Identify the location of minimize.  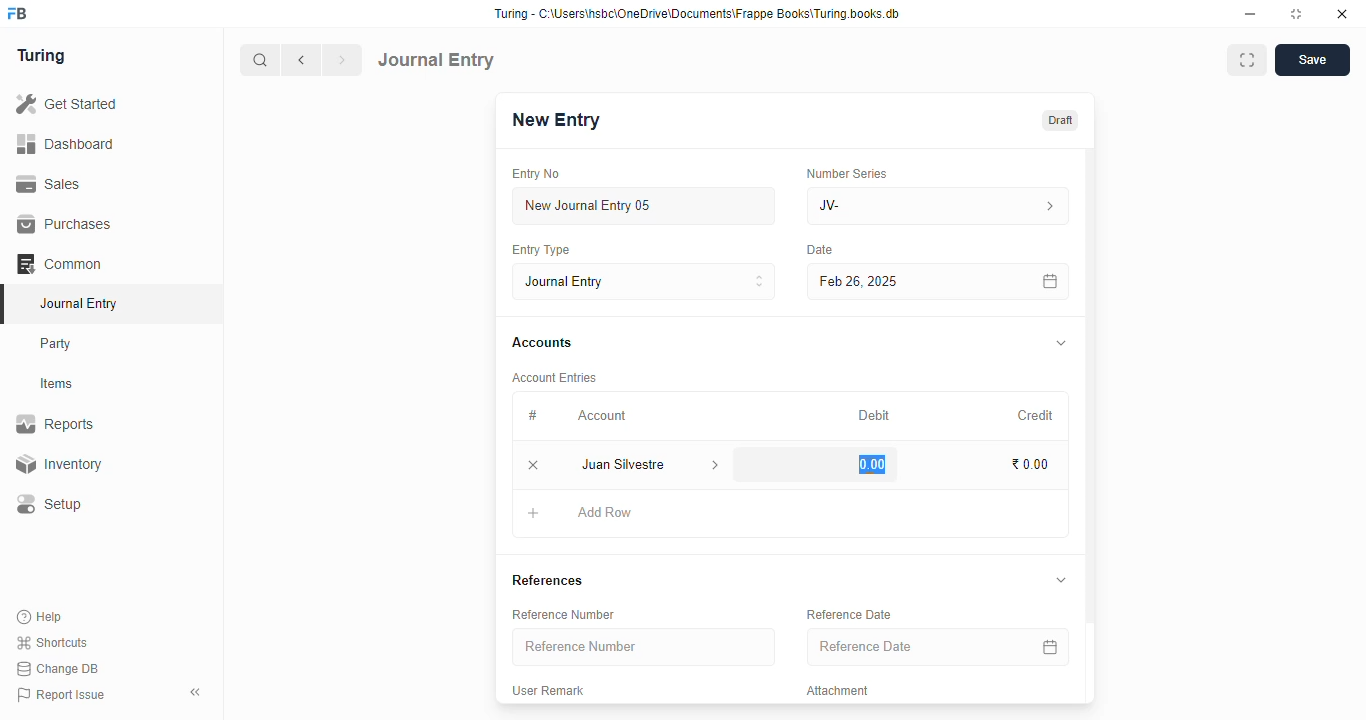
(1251, 14).